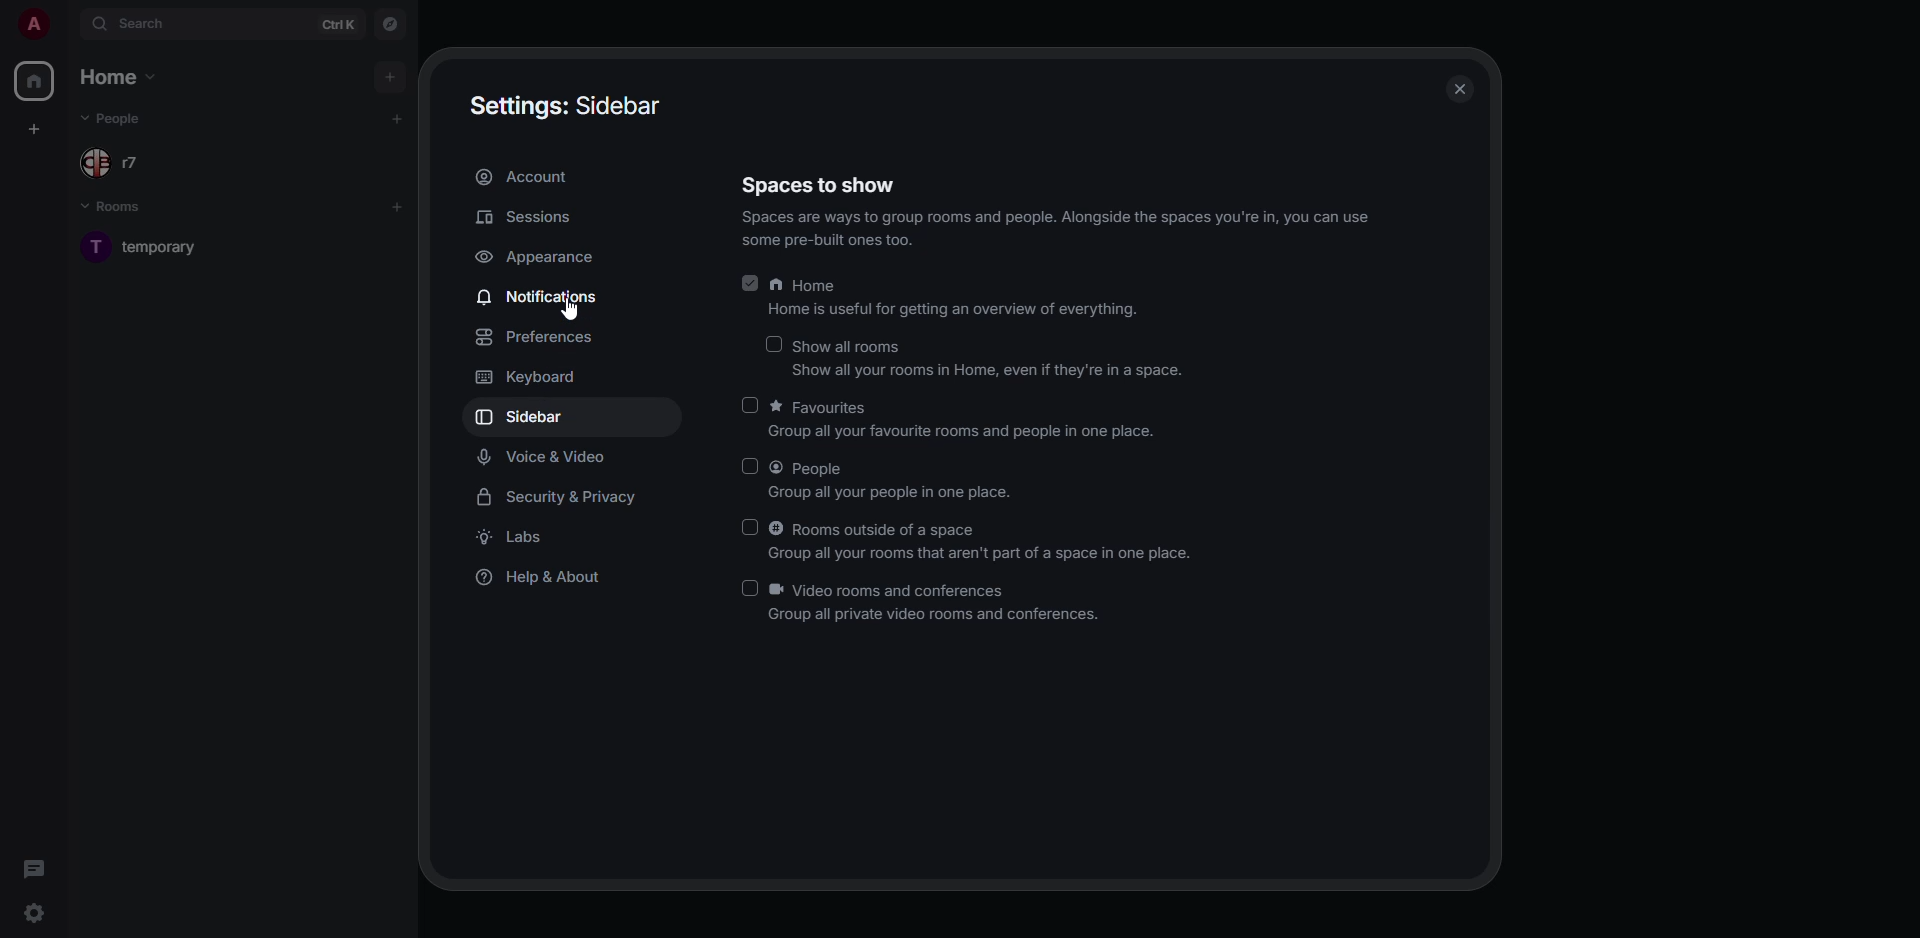  Describe the element at coordinates (559, 498) in the screenshot. I see `security & privacy` at that location.